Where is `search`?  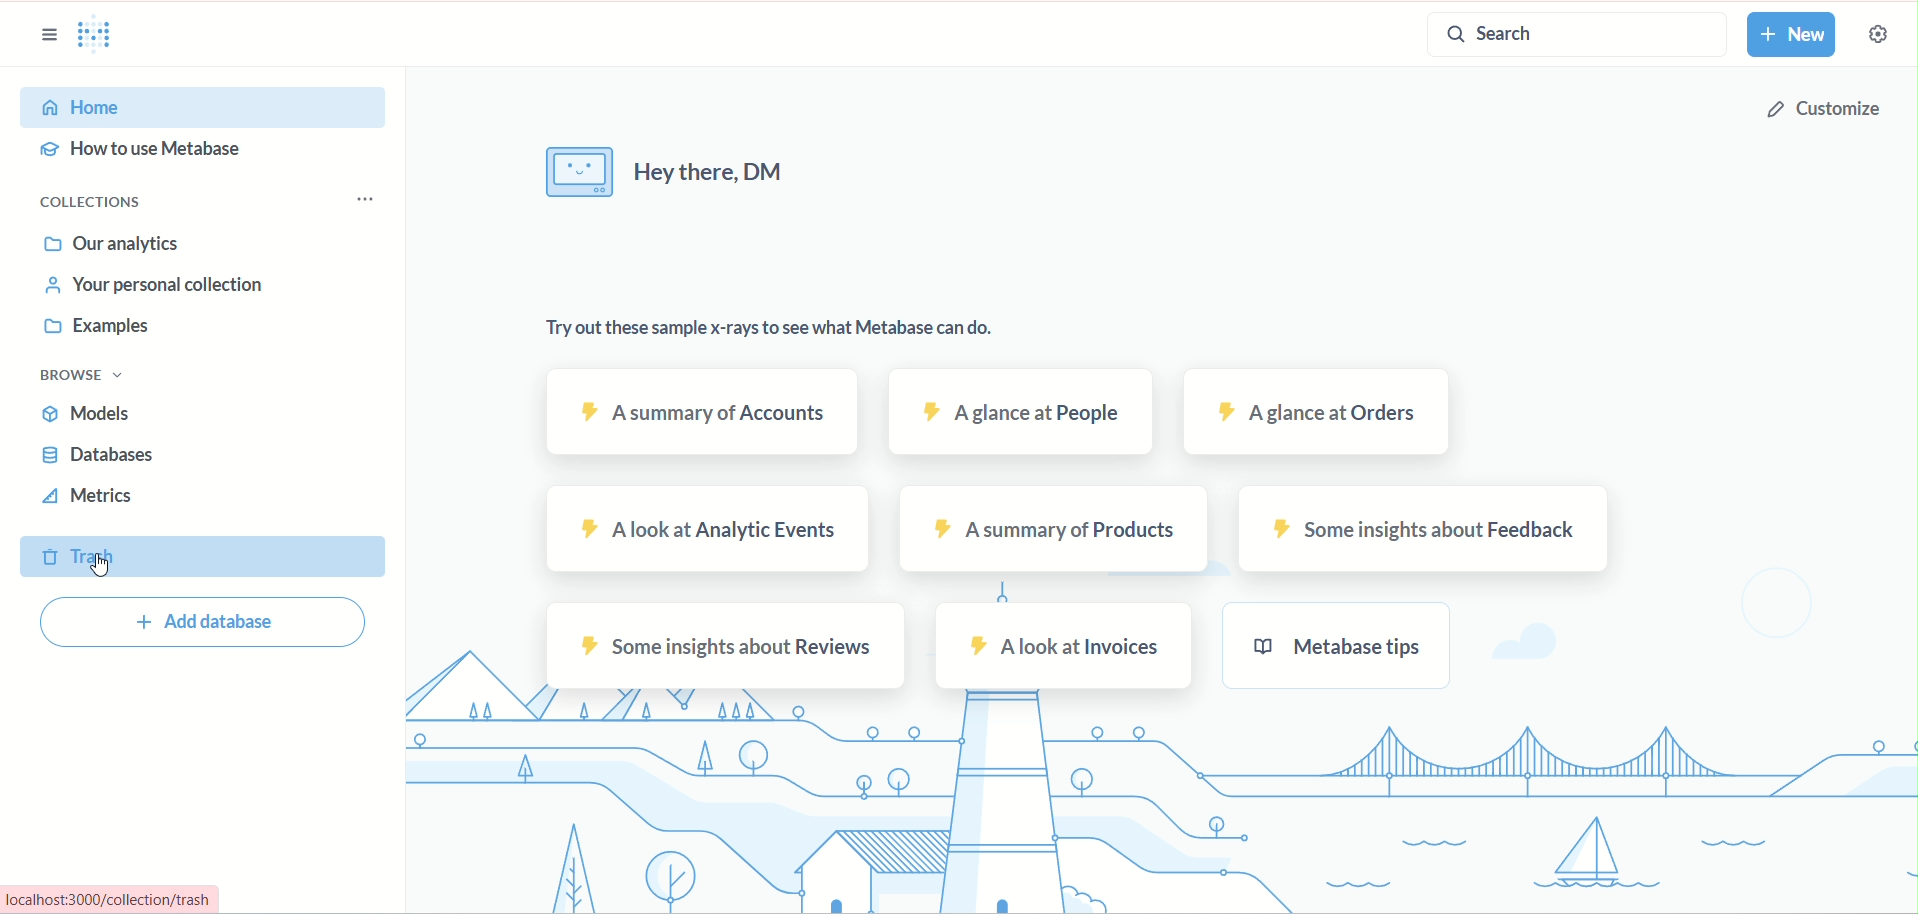
search is located at coordinates (1569, 34).